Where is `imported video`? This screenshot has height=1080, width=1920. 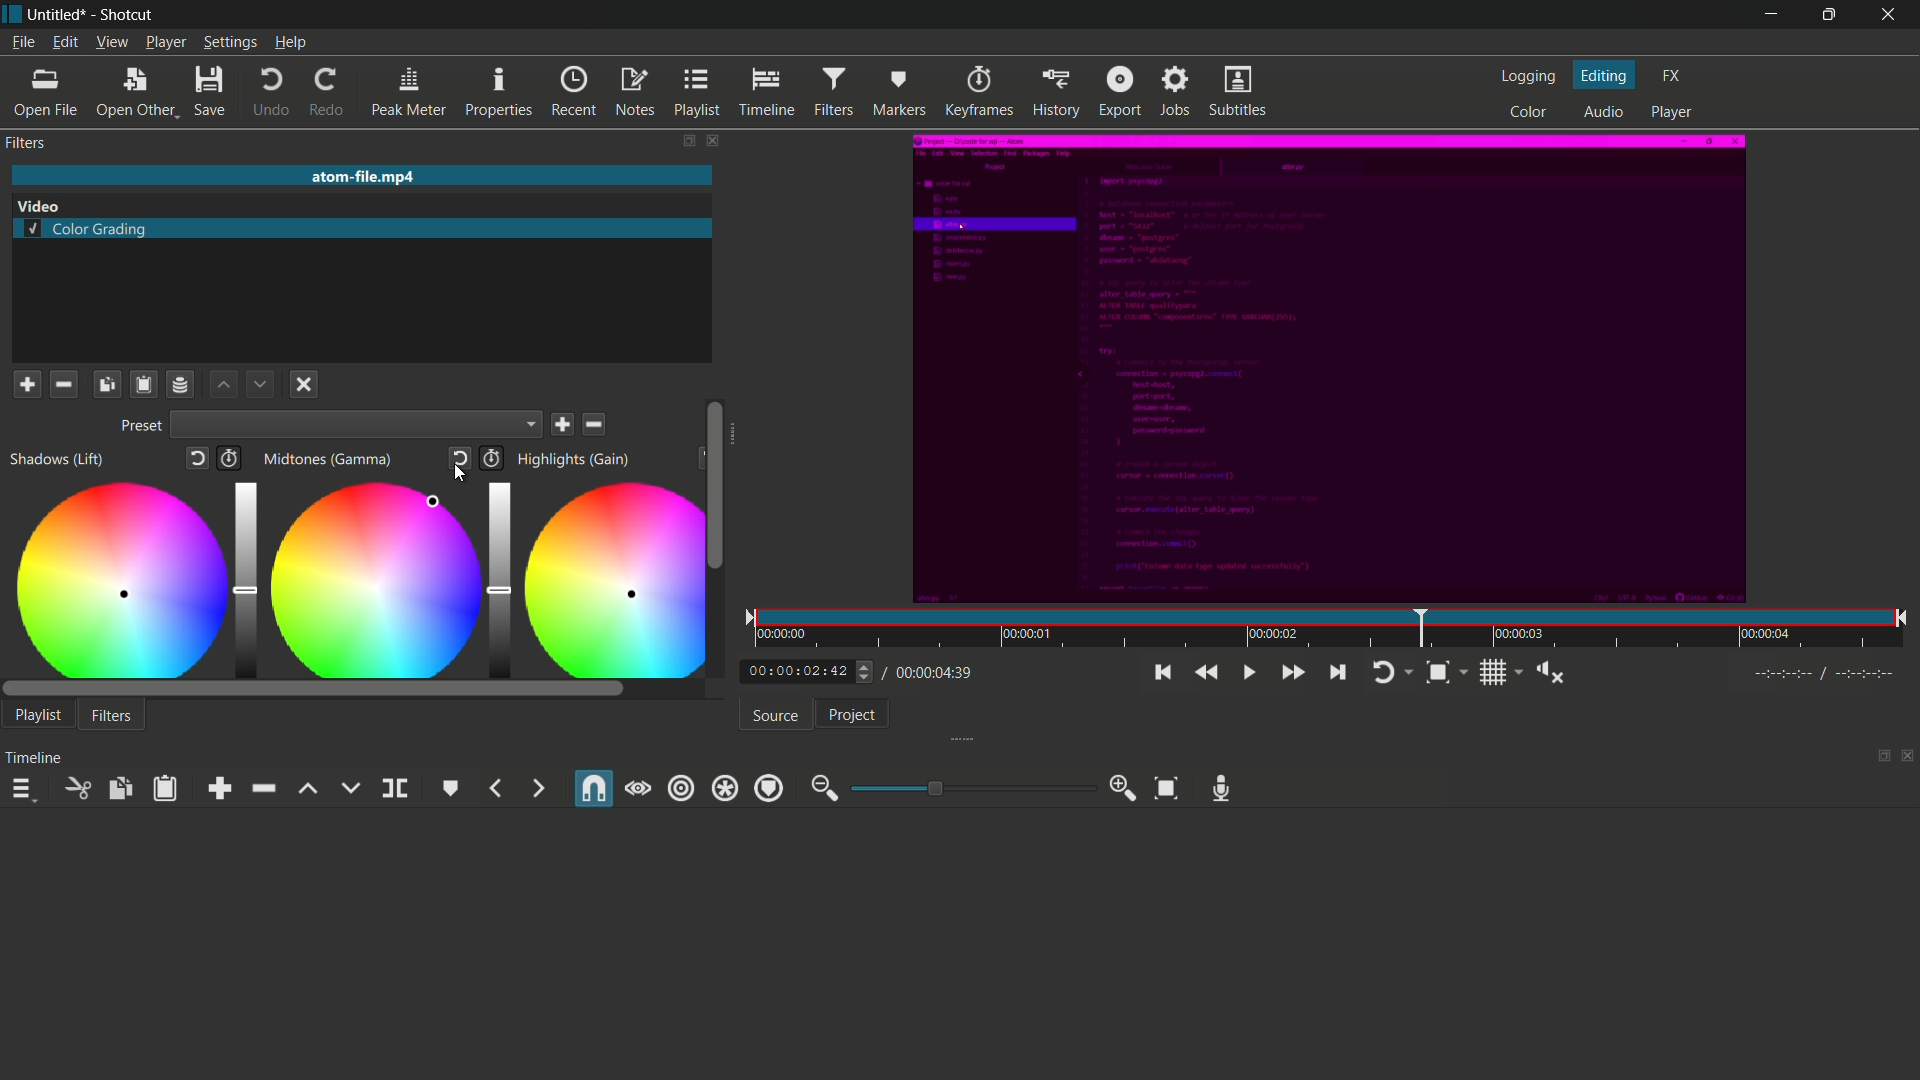 imported video is located at coordinates (1325, 371).